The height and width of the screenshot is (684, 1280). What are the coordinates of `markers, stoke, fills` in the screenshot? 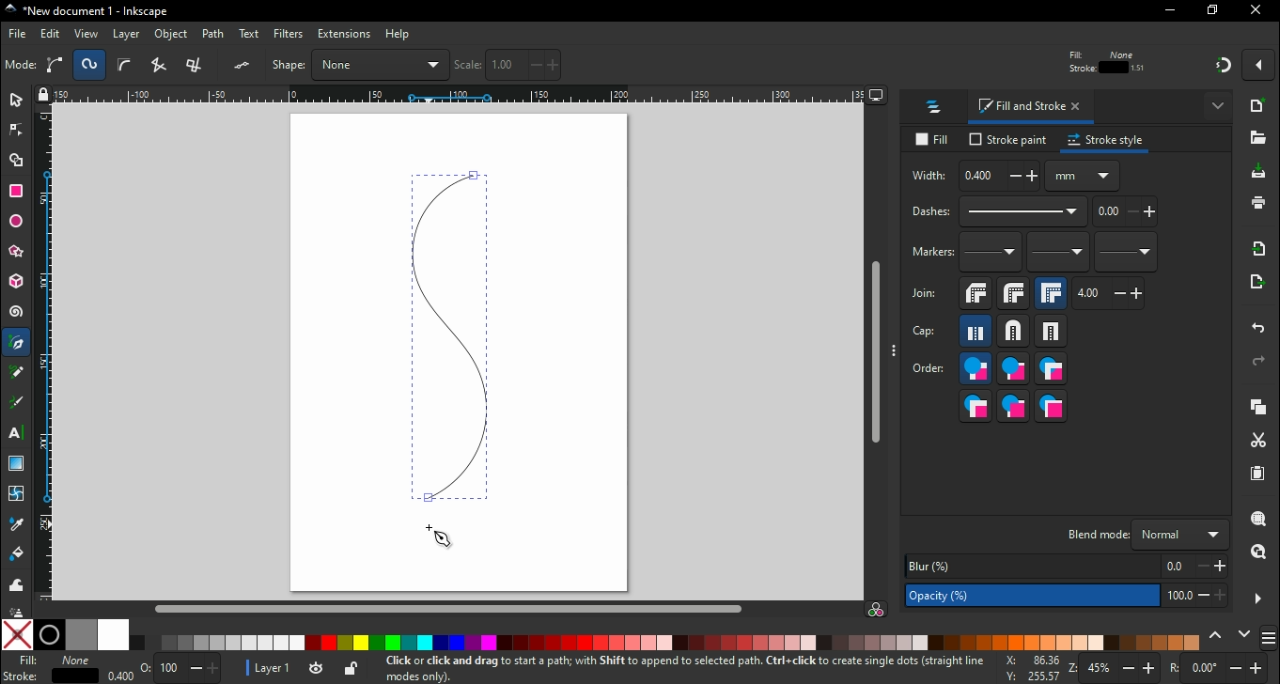 It's located at (1052, 407).